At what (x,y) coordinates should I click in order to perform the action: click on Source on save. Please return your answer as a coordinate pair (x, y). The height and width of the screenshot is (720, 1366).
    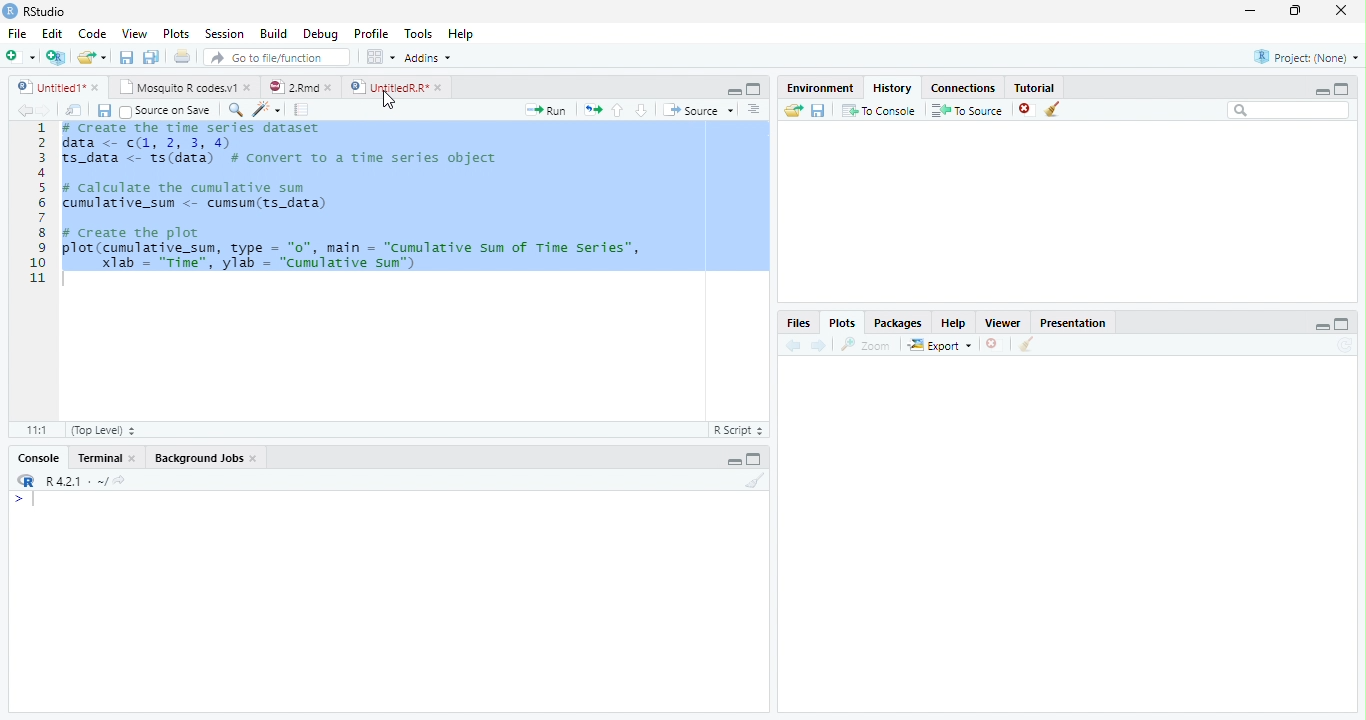
    Looking at the image, I should click on (167, 112).